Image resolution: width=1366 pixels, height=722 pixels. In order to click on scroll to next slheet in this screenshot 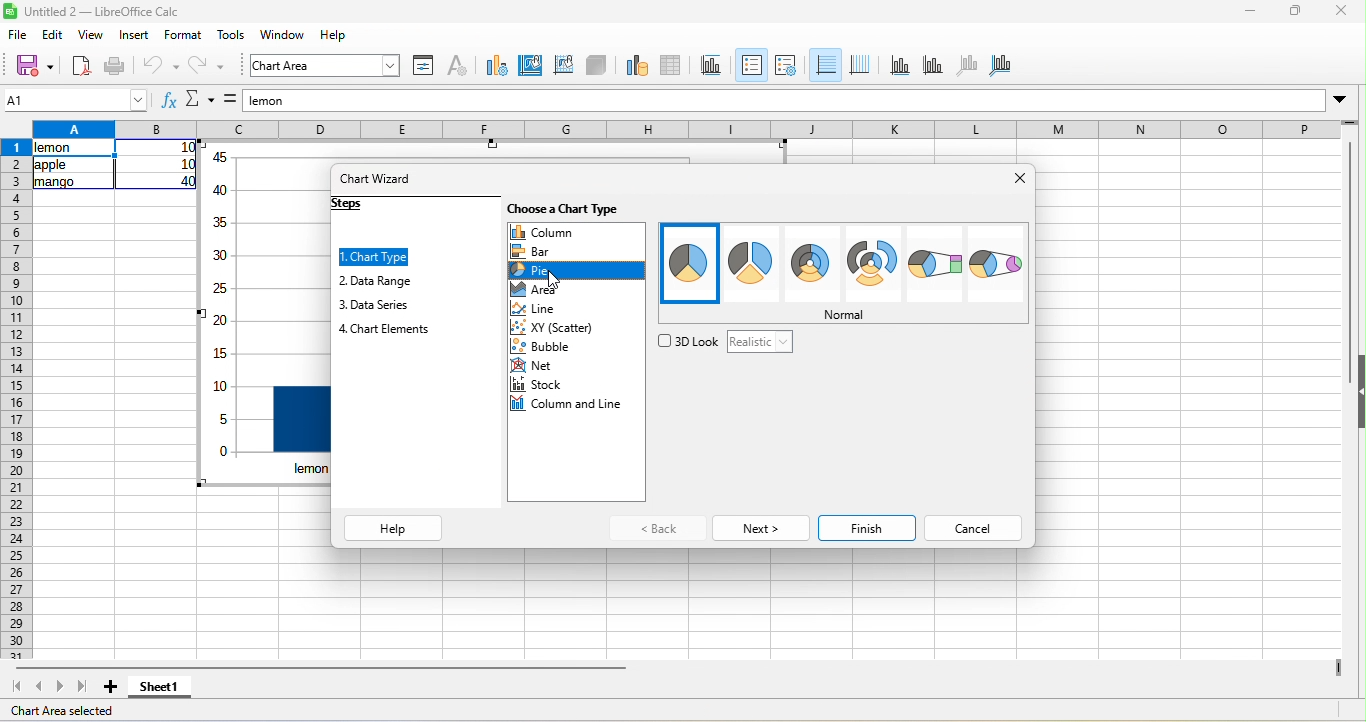, I will do `click(60, 689)`.